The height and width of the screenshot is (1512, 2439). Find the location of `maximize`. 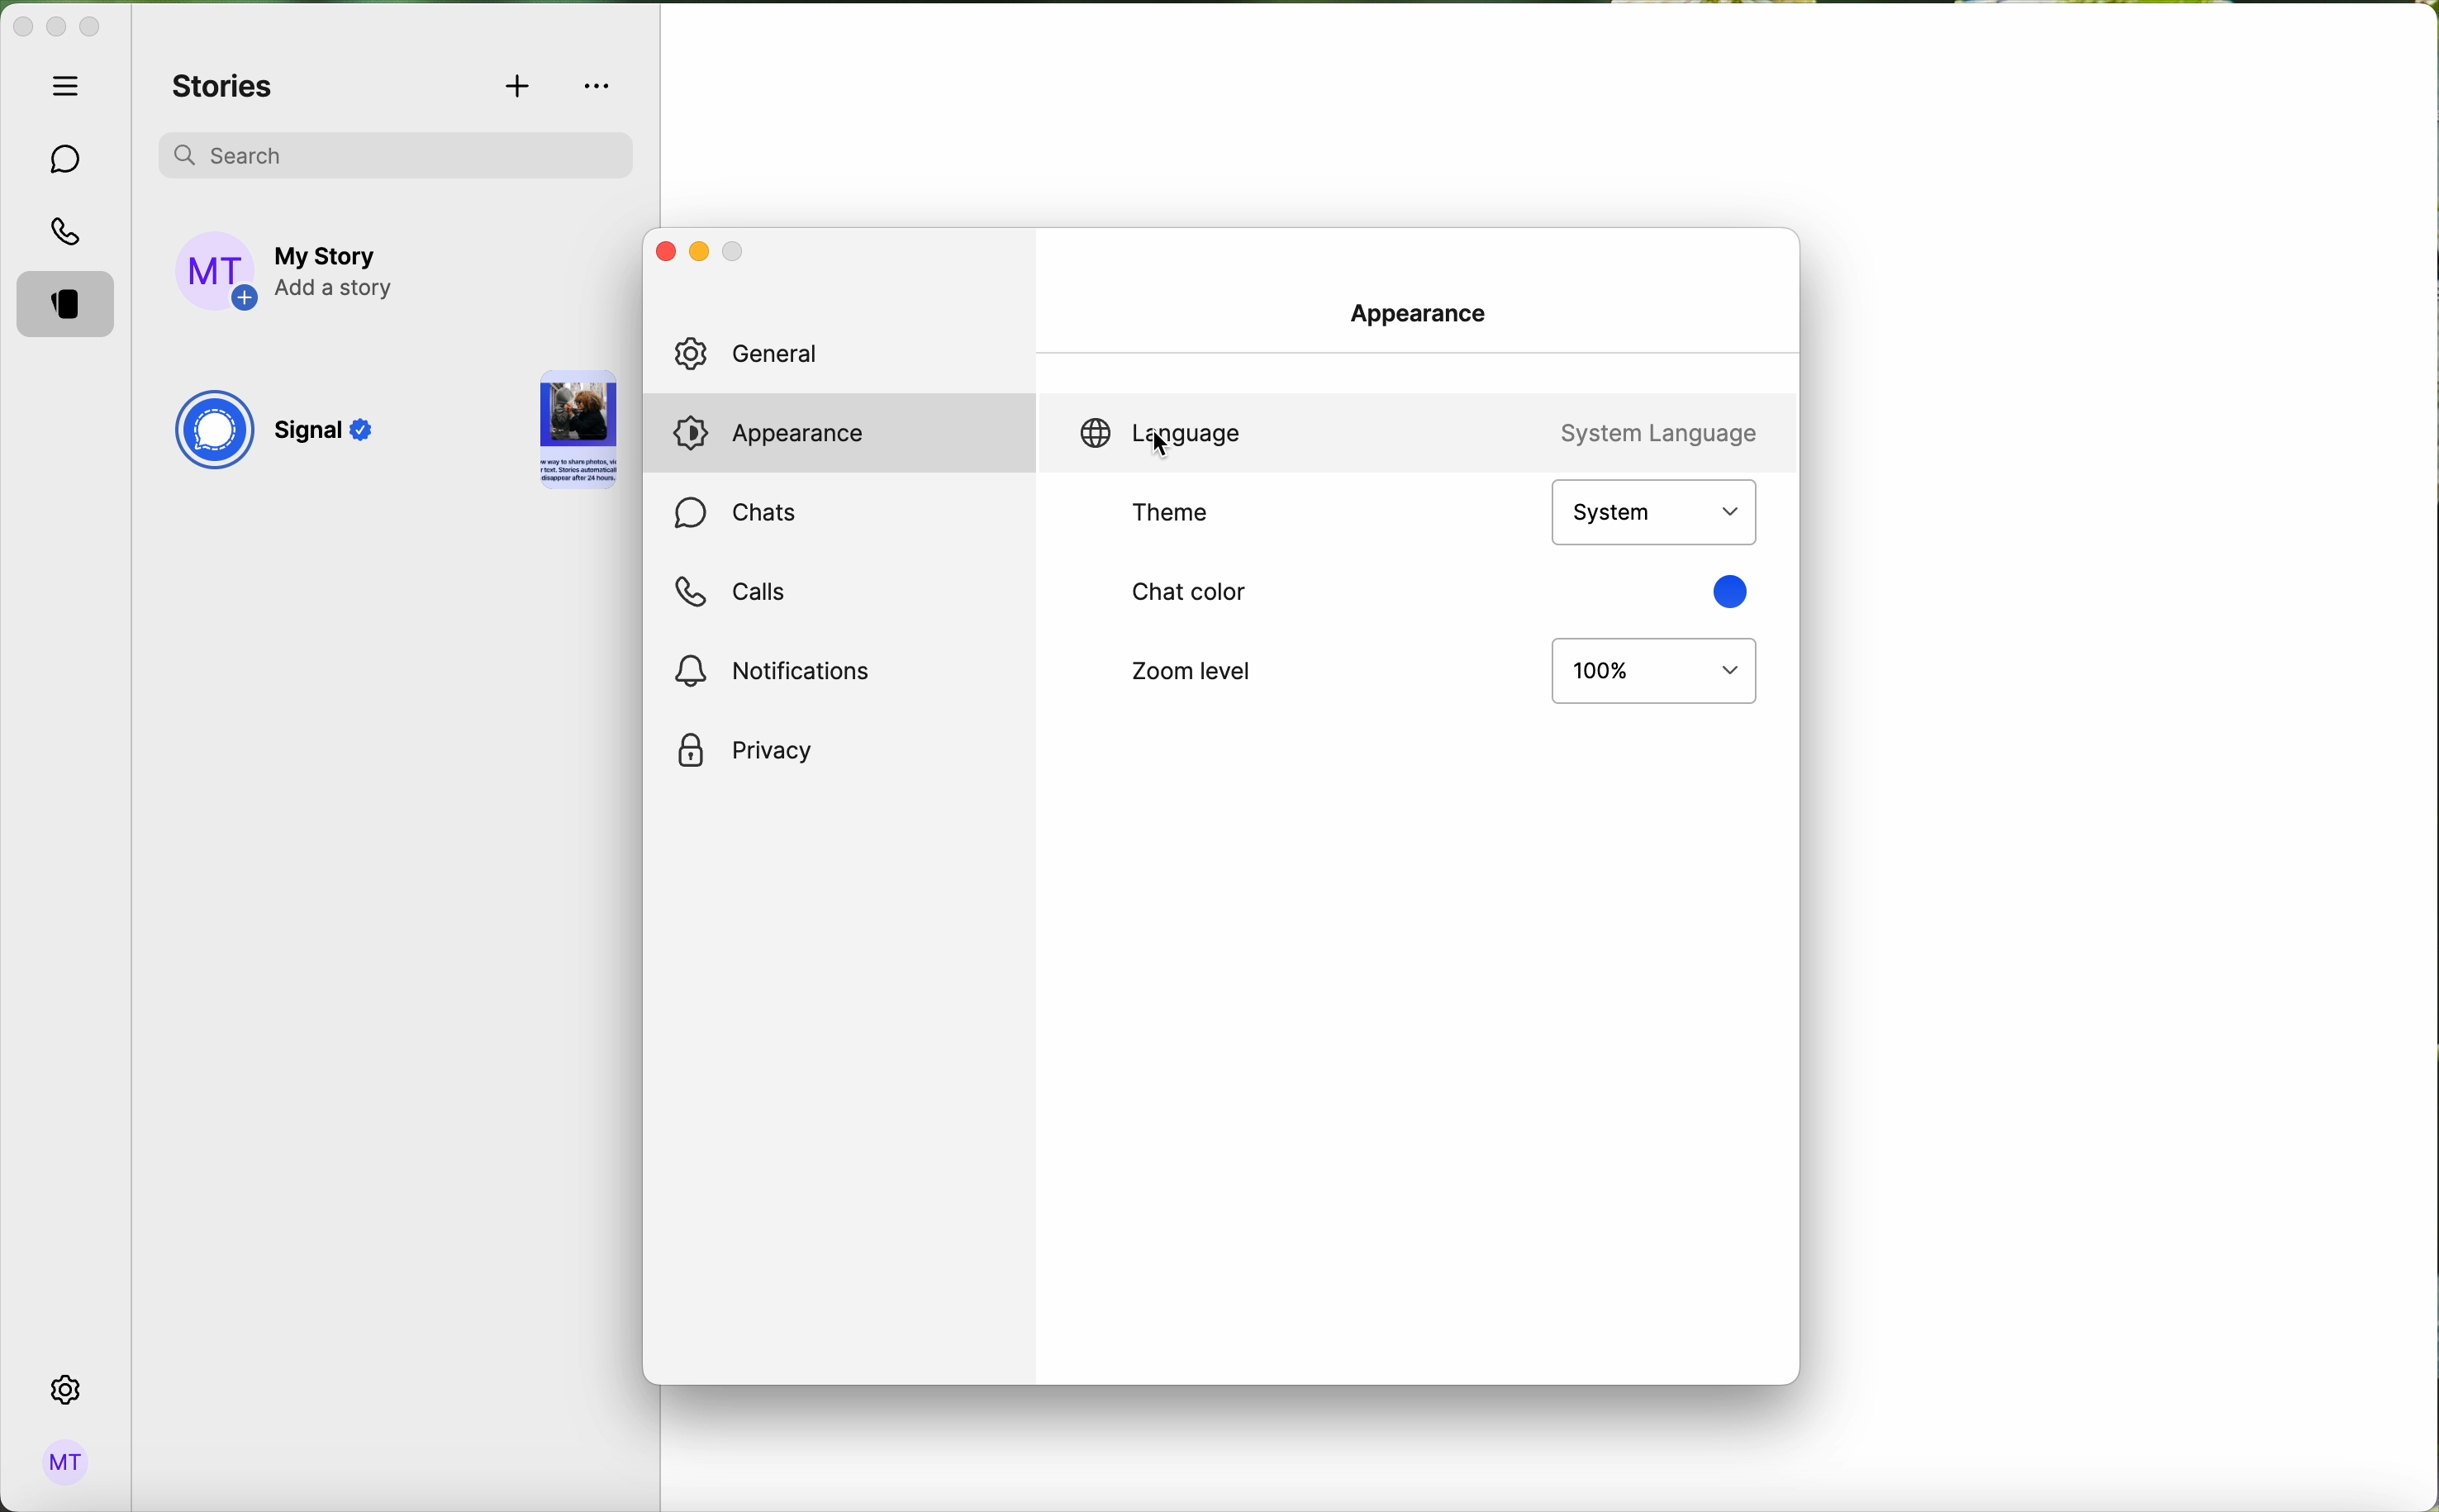

maximize is located at coordinates (90, 27).